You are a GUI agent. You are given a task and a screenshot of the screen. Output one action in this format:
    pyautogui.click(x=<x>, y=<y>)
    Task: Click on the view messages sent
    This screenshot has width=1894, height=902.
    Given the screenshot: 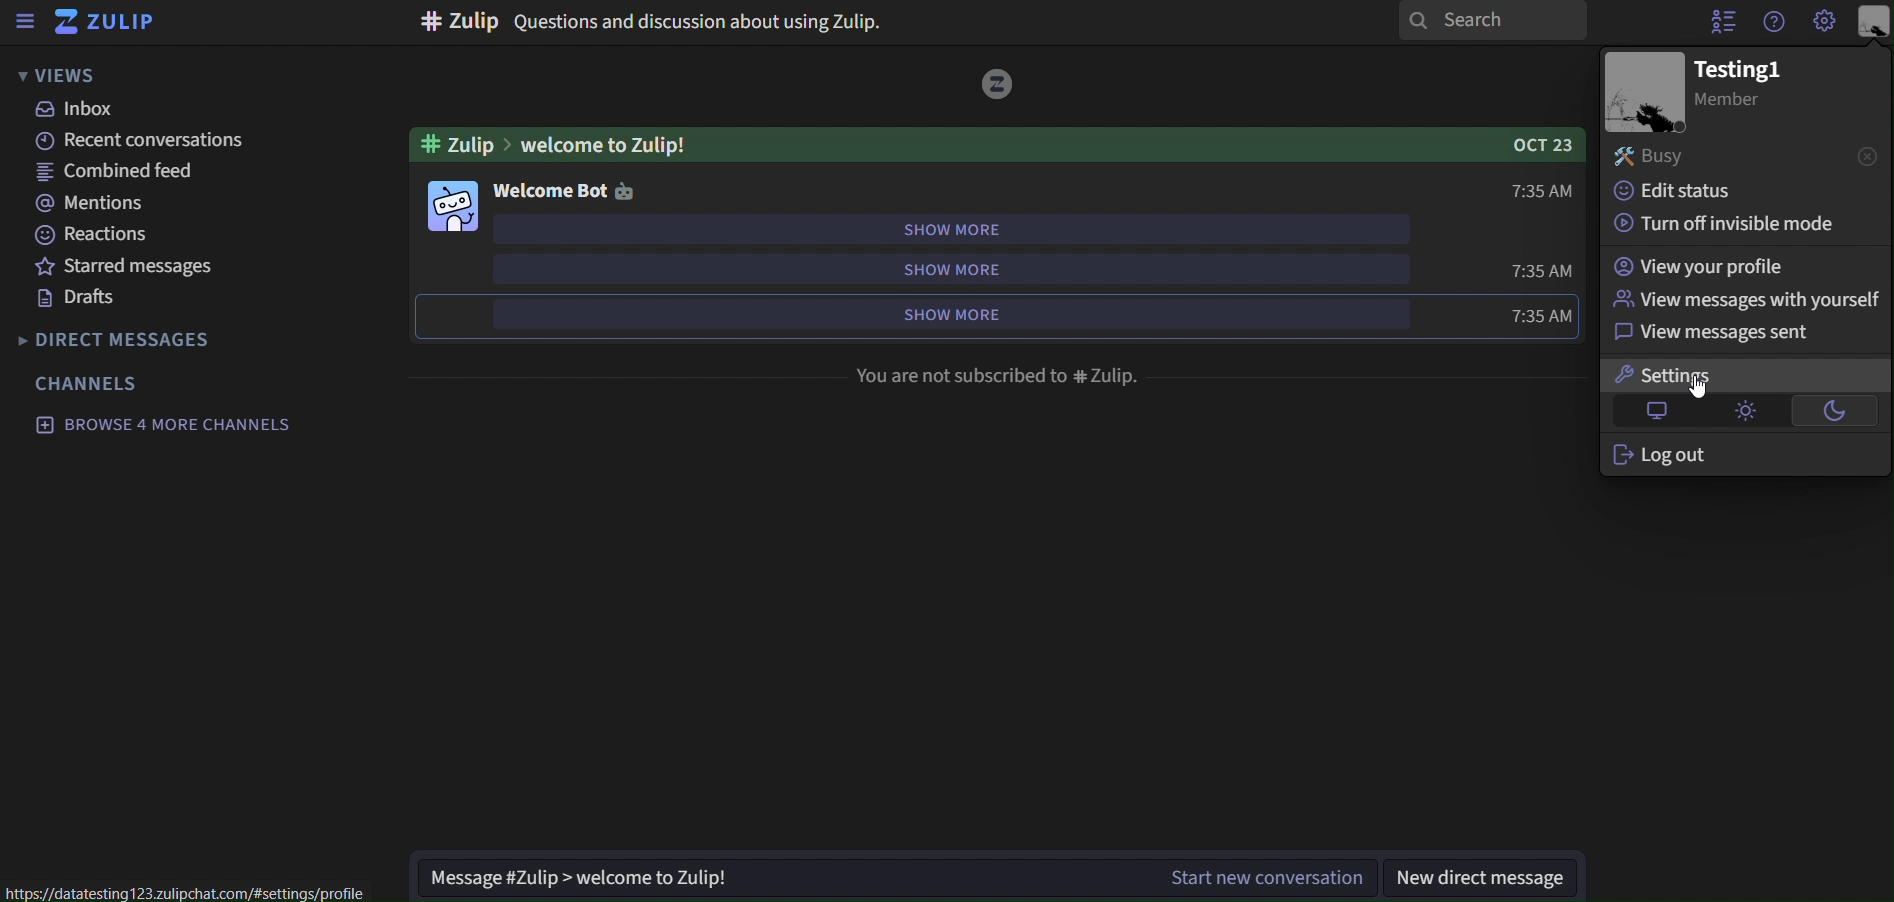 What is the action you would take?
    pyautogui.click(x=1745, y=332)
    